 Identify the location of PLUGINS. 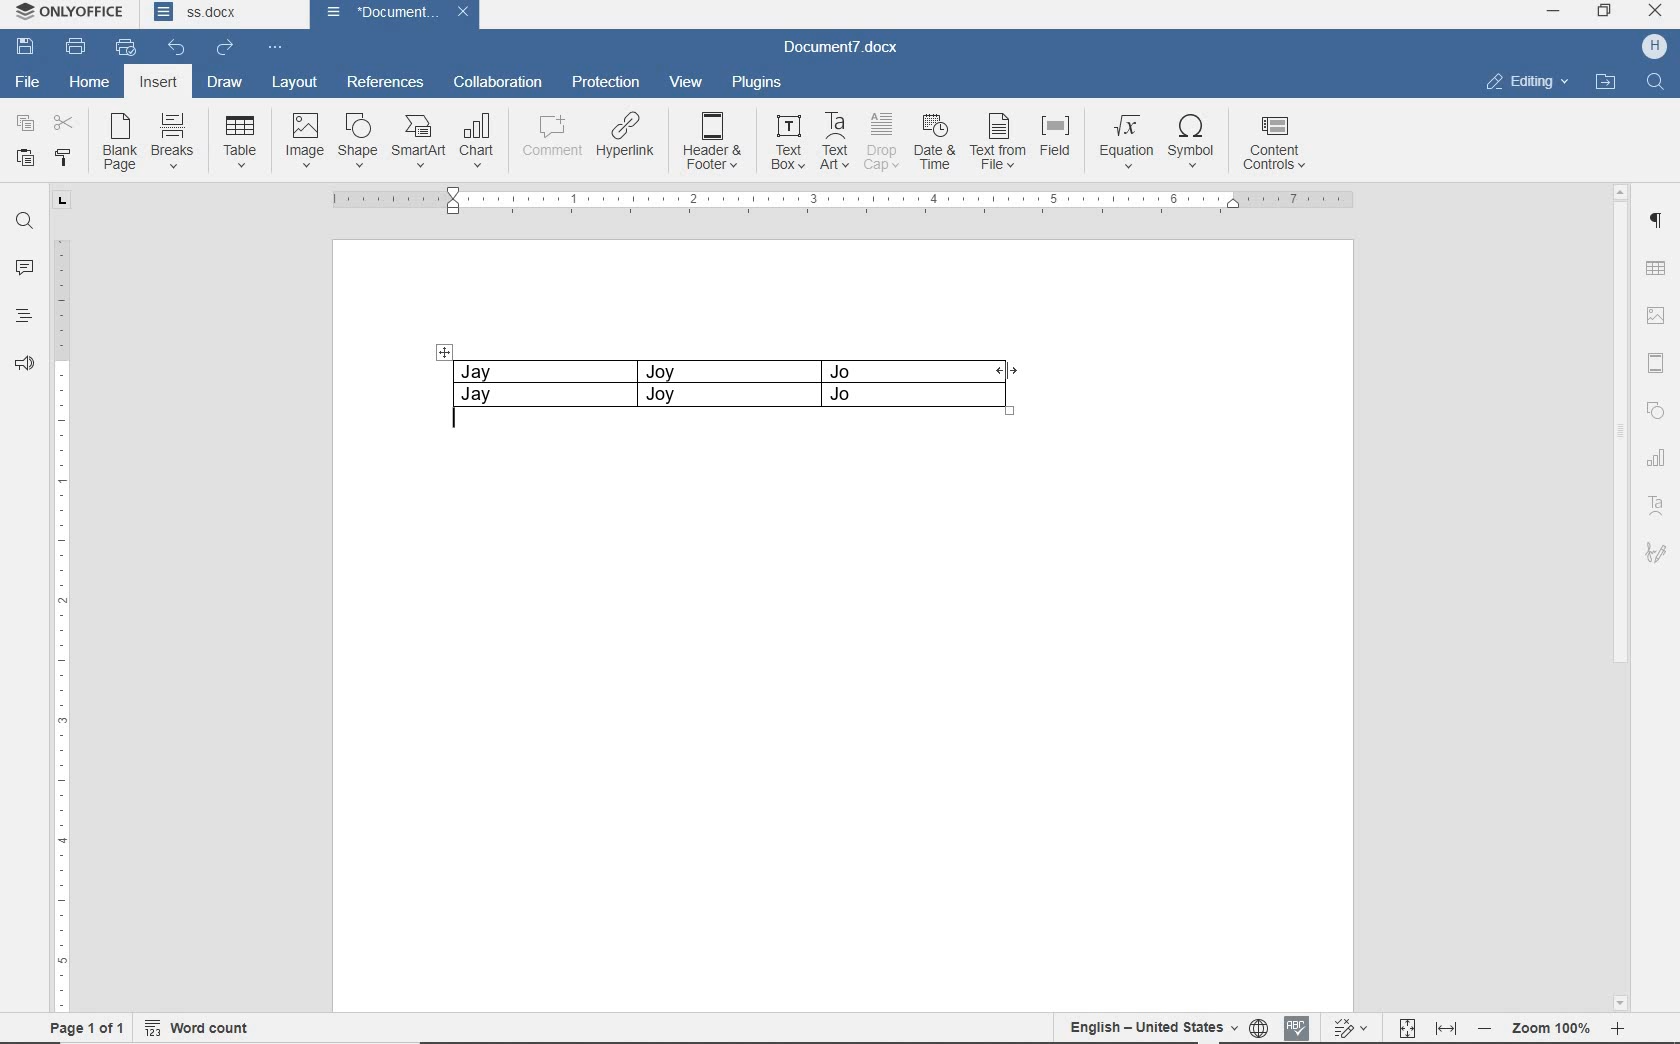
(757, 81).